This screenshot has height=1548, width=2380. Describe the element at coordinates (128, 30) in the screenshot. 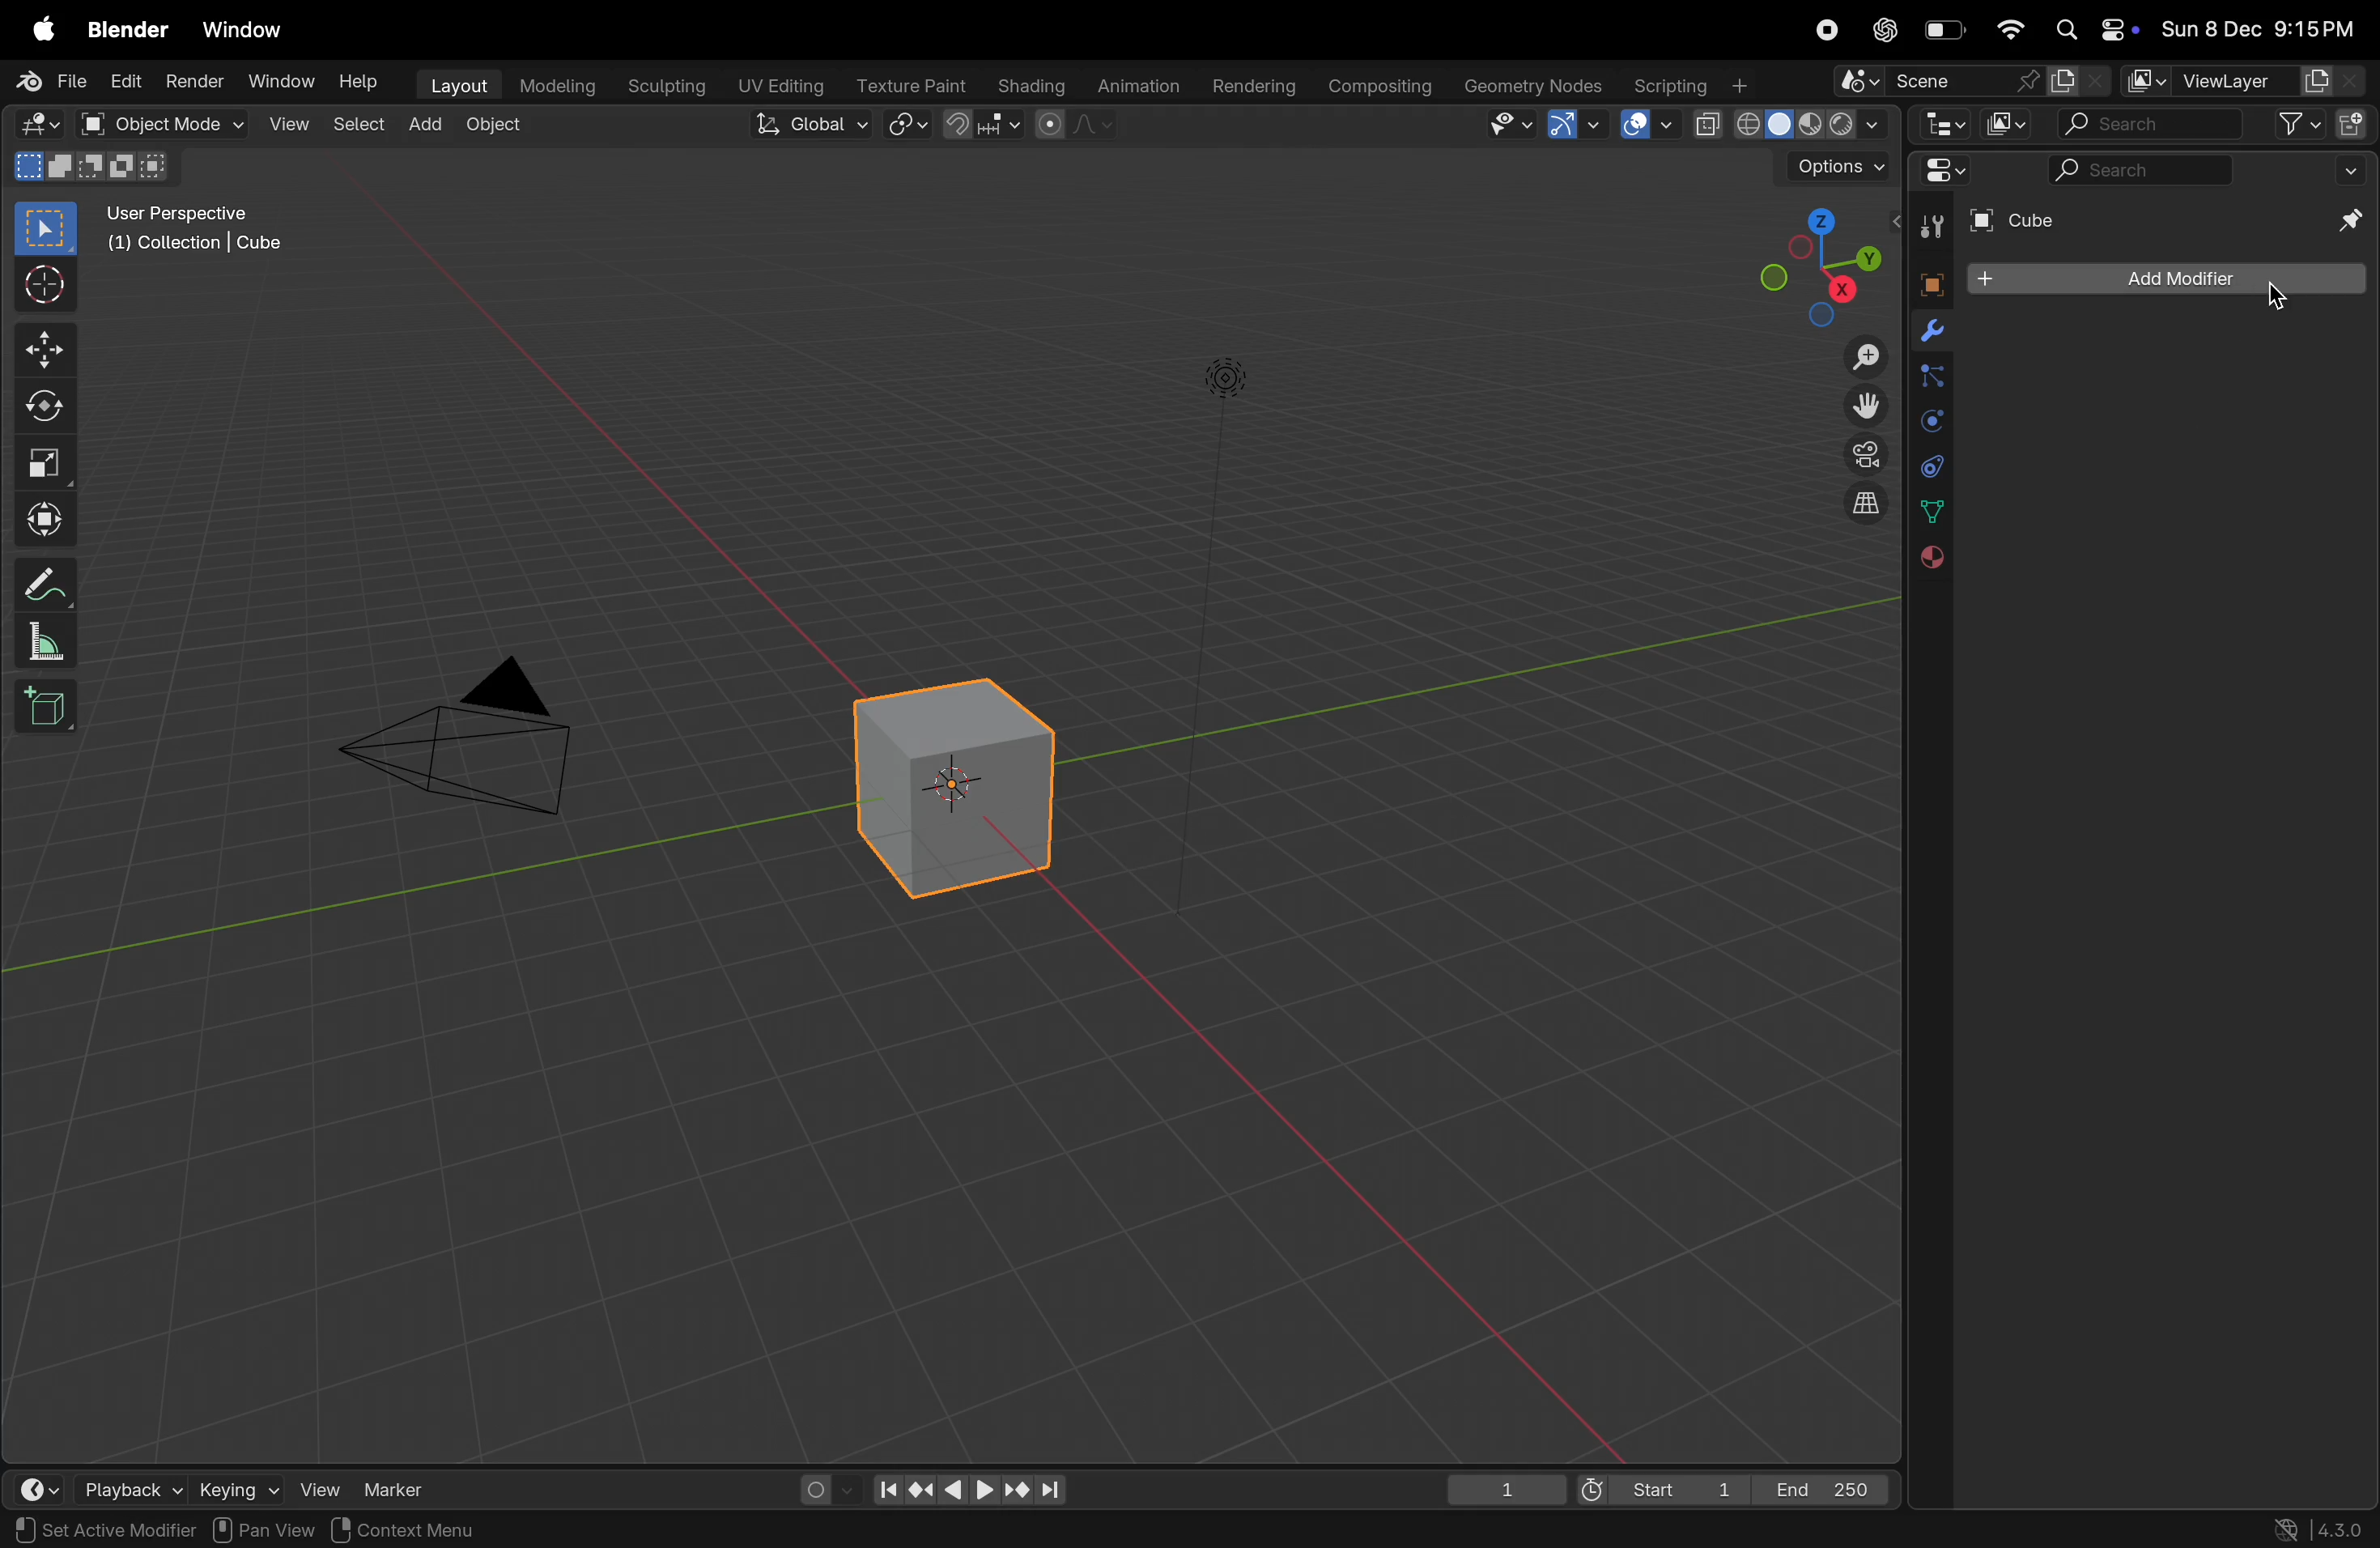

I see `blender` at that location.